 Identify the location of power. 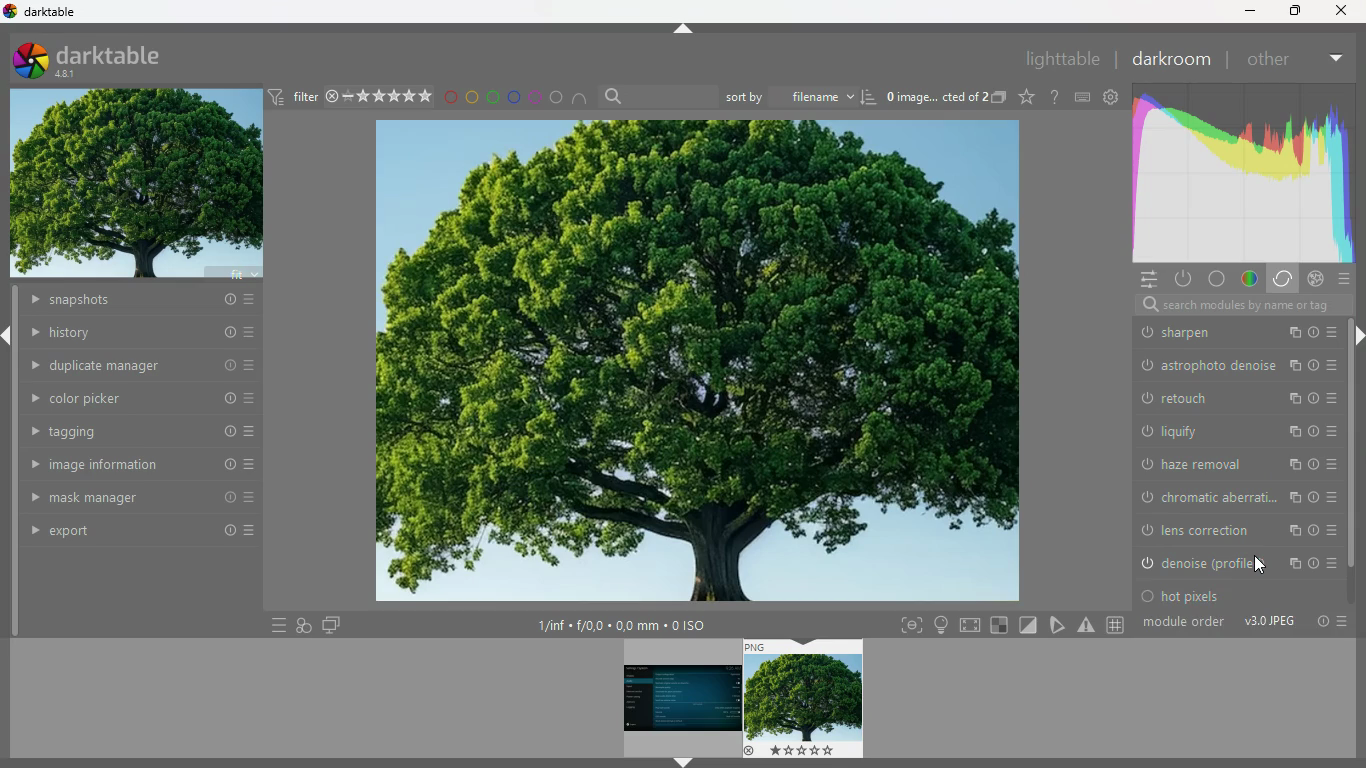
(1151, 395).